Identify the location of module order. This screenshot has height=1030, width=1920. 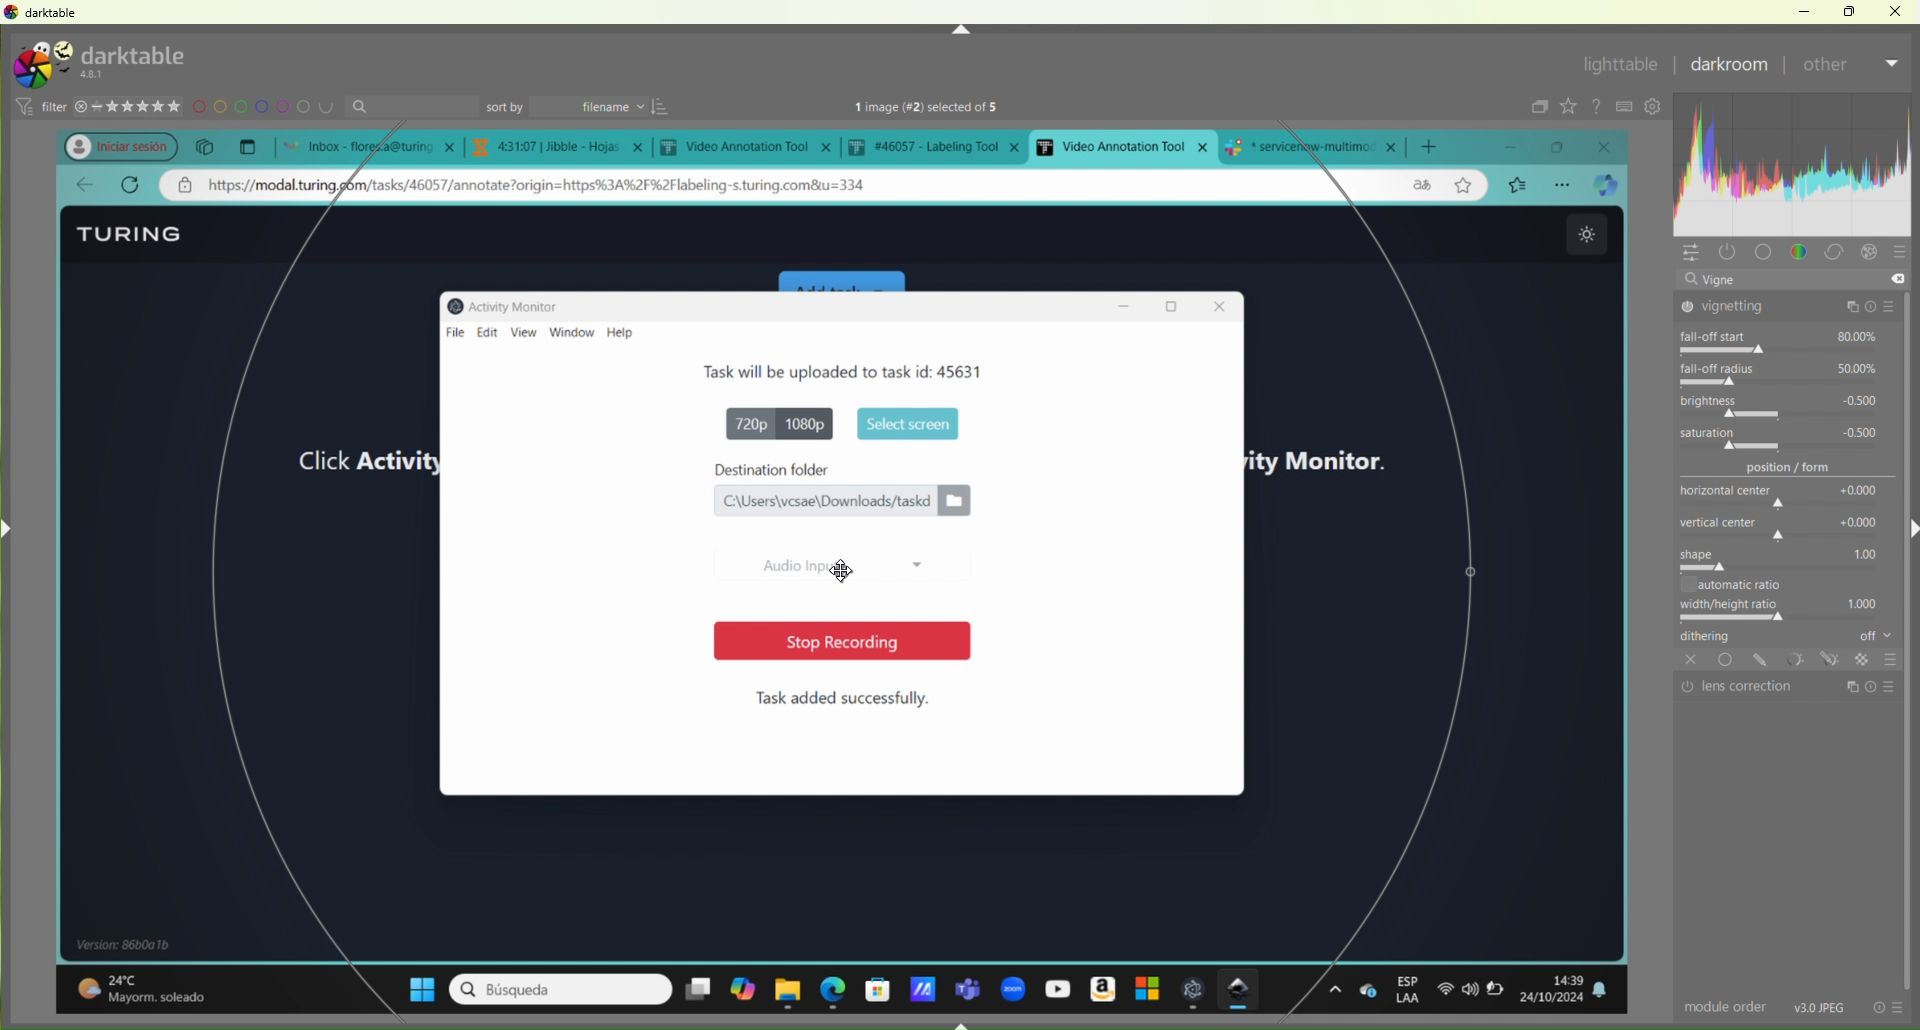
(1716, 1006).